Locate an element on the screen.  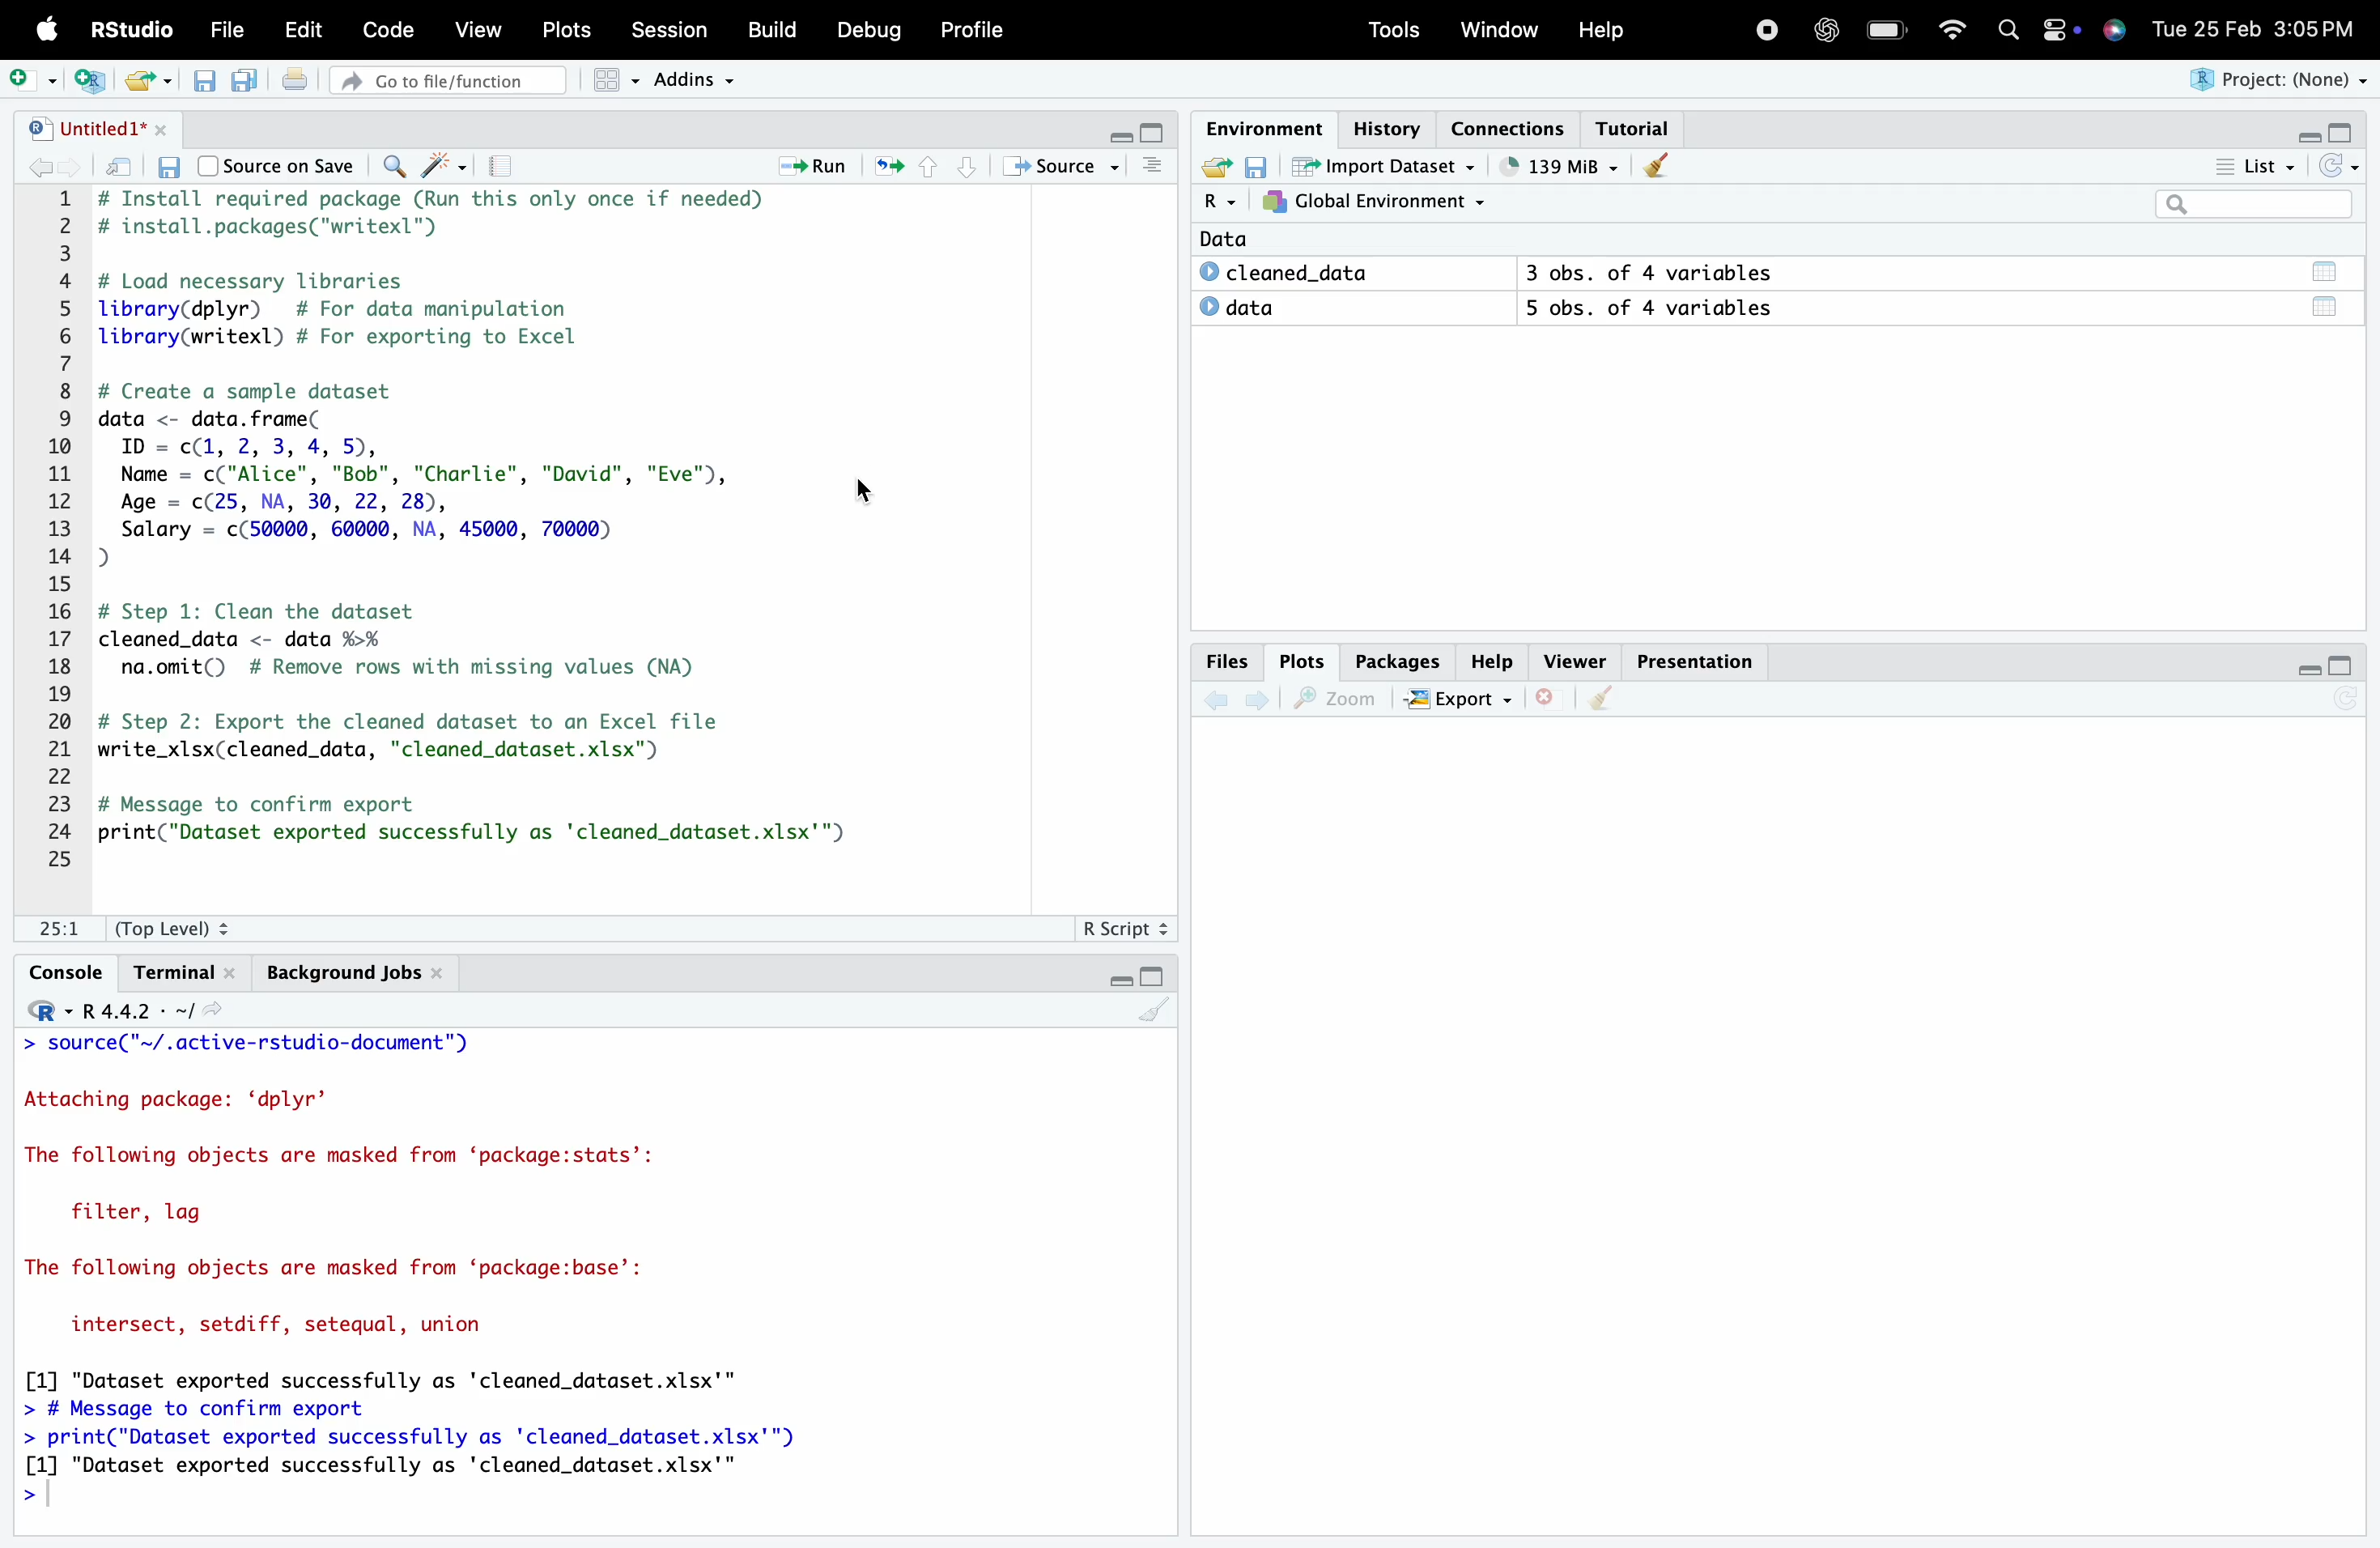
Save current document (Ctrl + S) is located at coordinates (204, 83).